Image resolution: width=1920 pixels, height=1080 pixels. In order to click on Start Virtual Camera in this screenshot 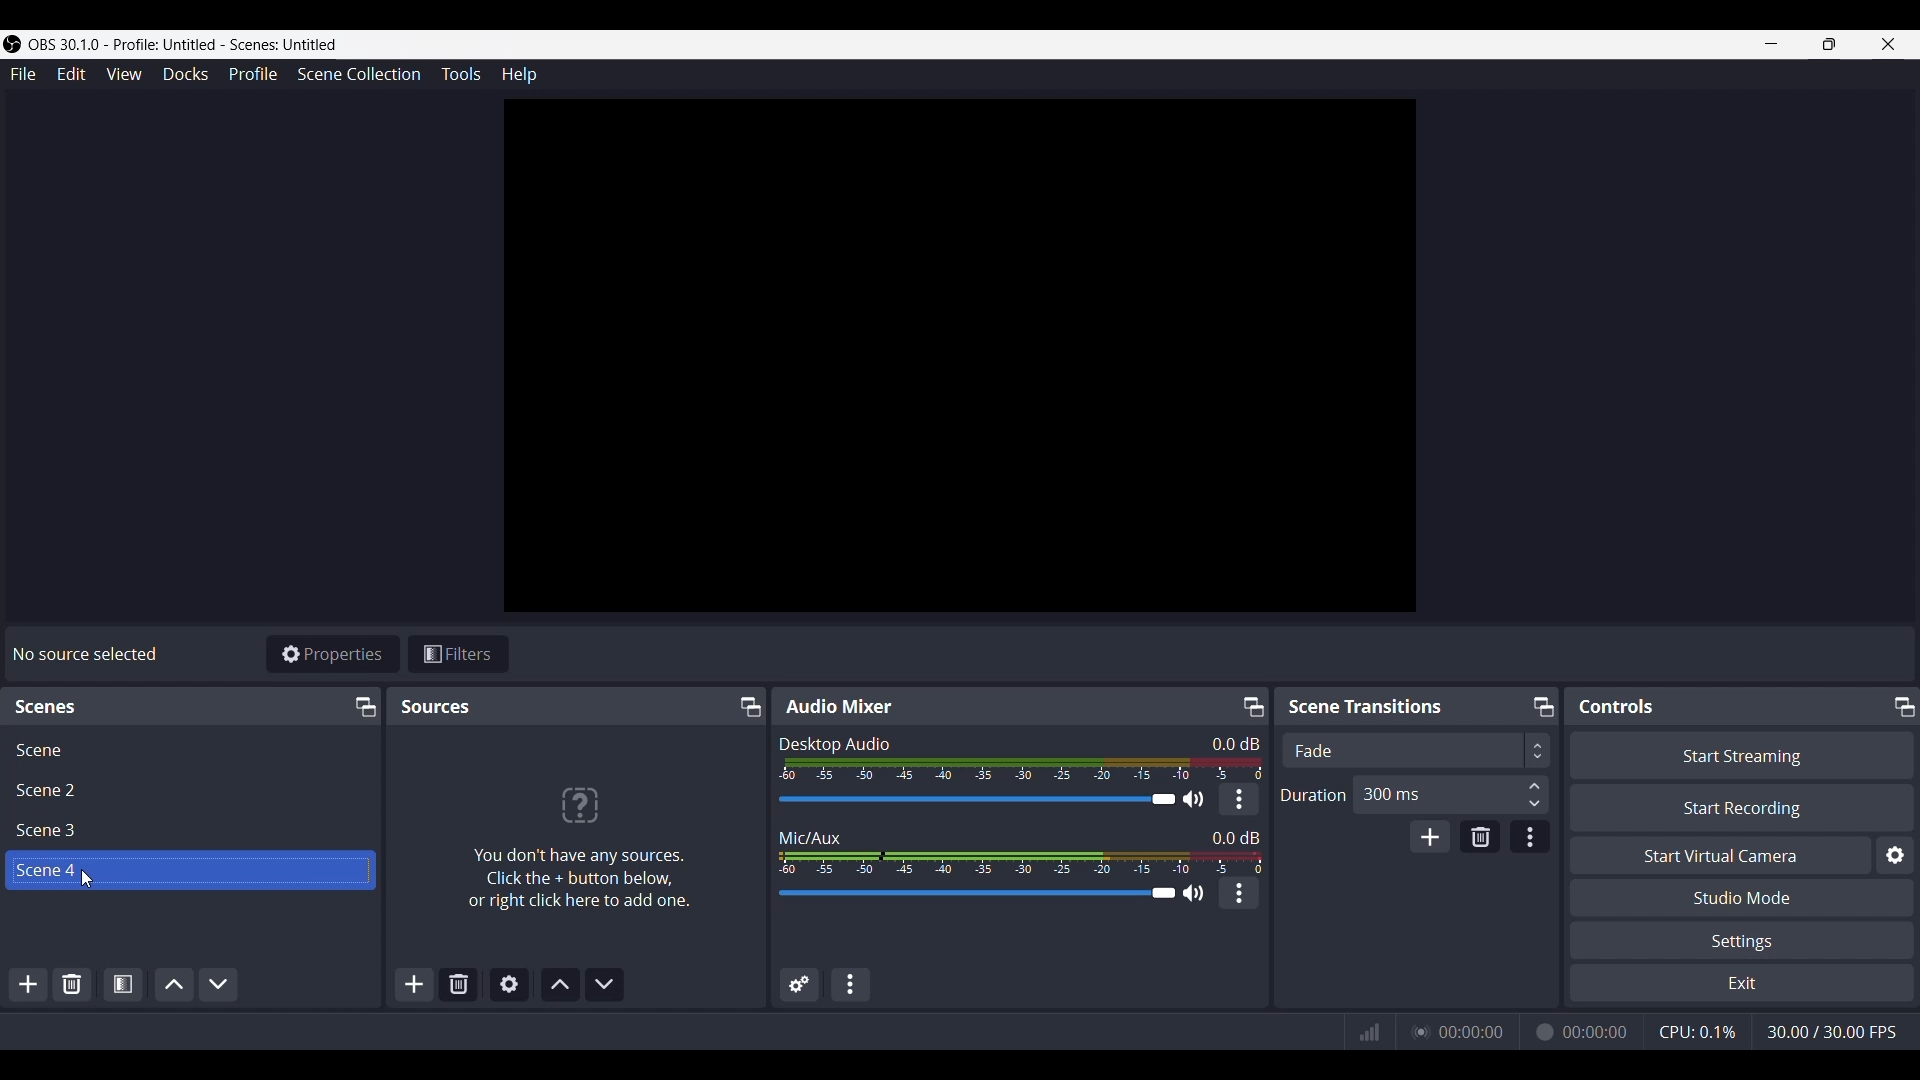, I will do `click(1719, 856)`.